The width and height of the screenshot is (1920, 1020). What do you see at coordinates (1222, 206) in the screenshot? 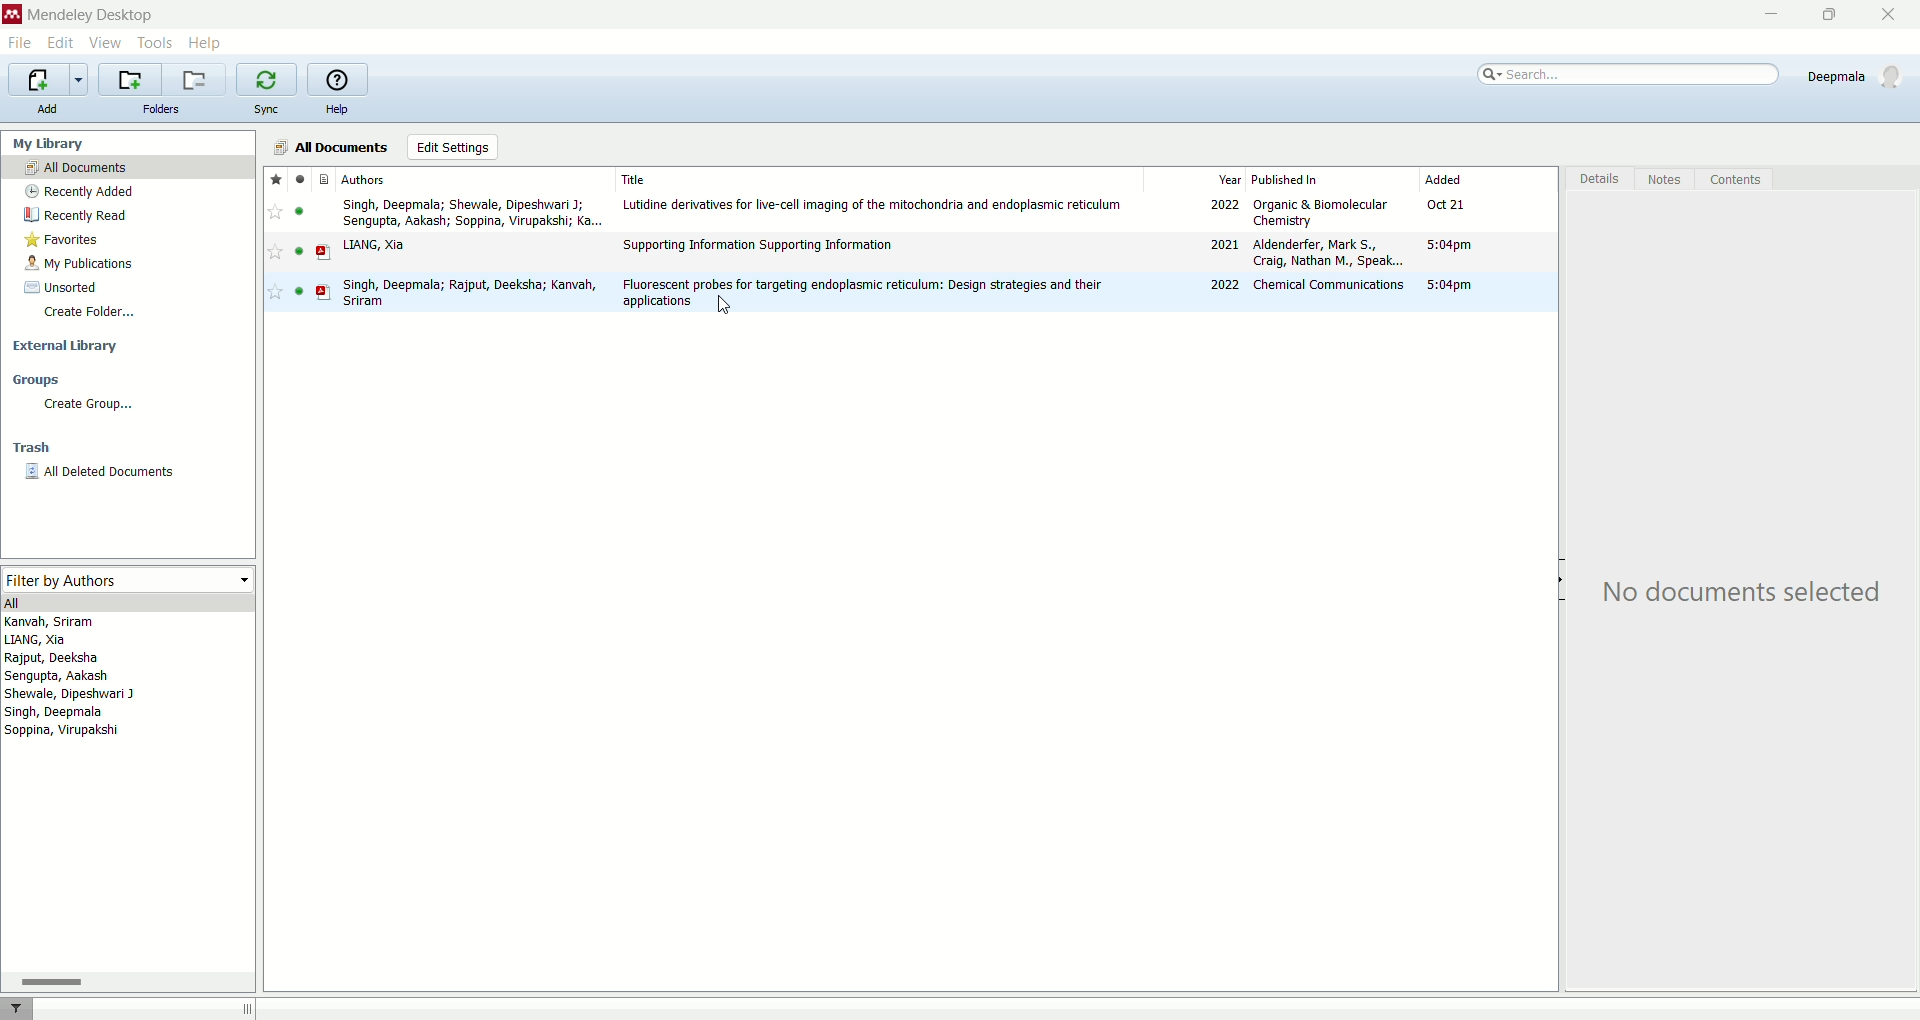
I see `2022` at bounding box center [1222, 206].